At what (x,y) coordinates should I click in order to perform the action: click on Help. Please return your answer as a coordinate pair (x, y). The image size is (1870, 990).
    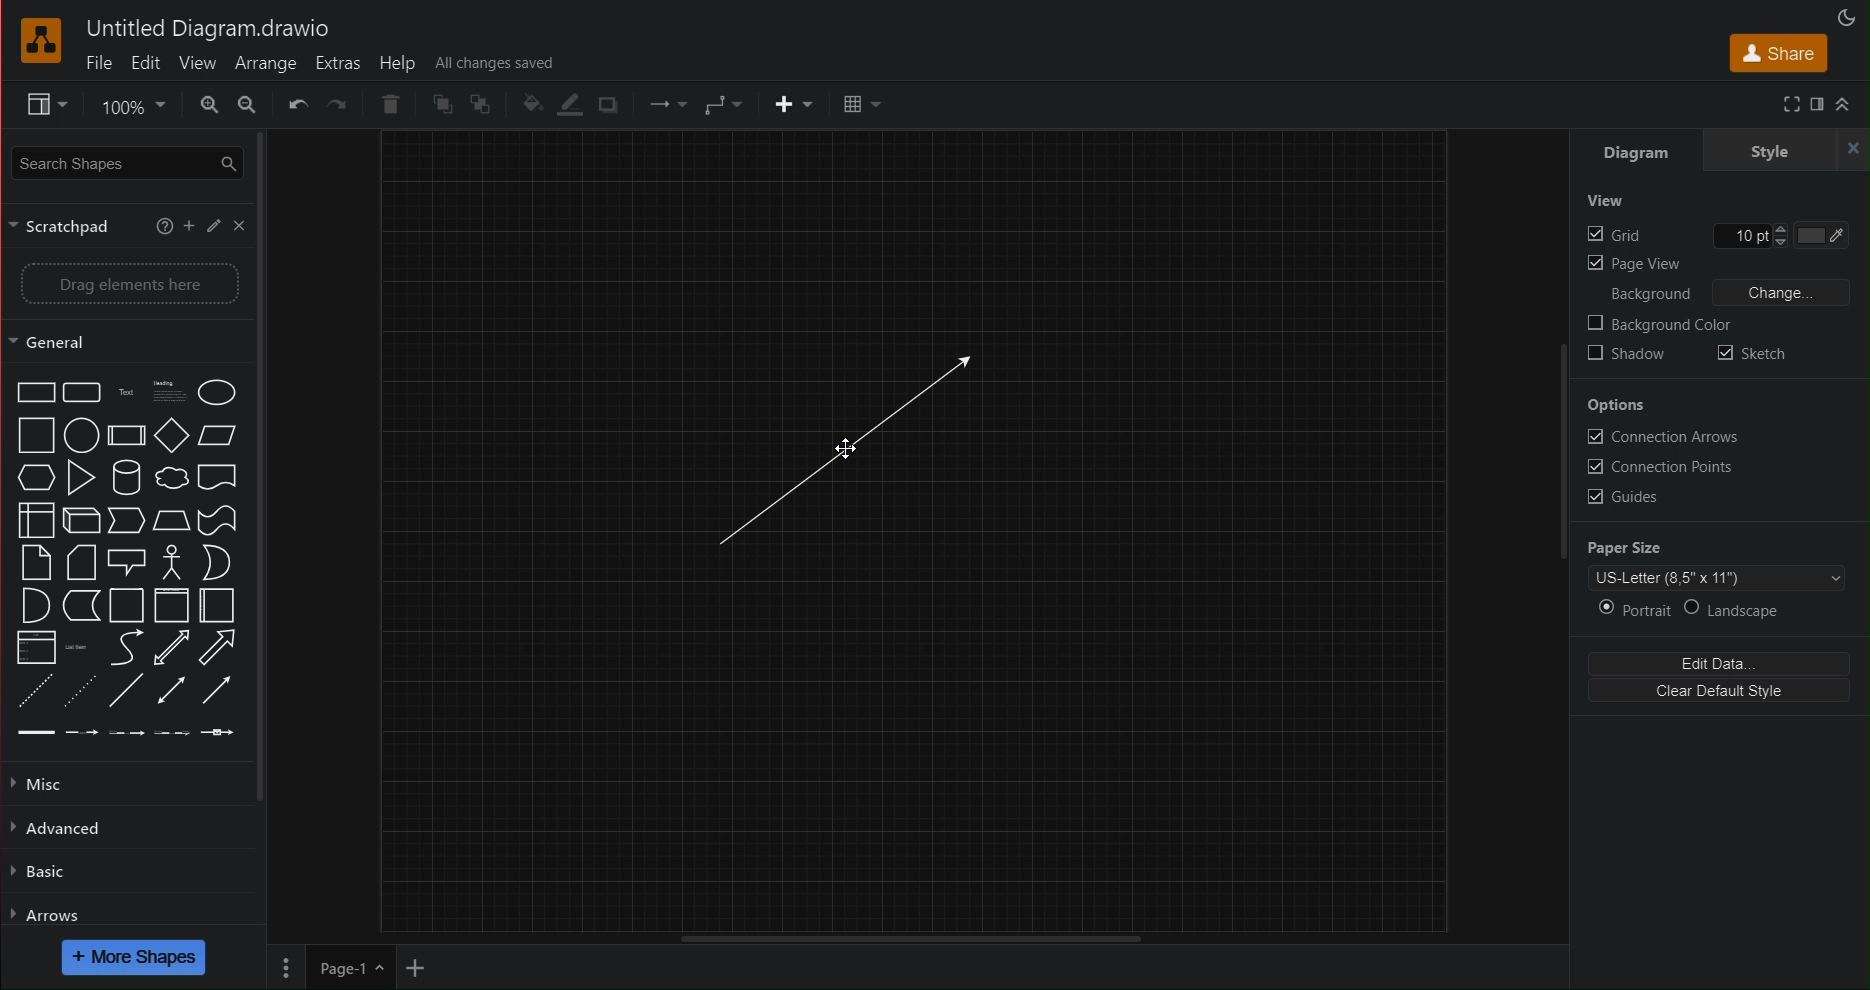
    Looking at the image, I should click on (164, 222).